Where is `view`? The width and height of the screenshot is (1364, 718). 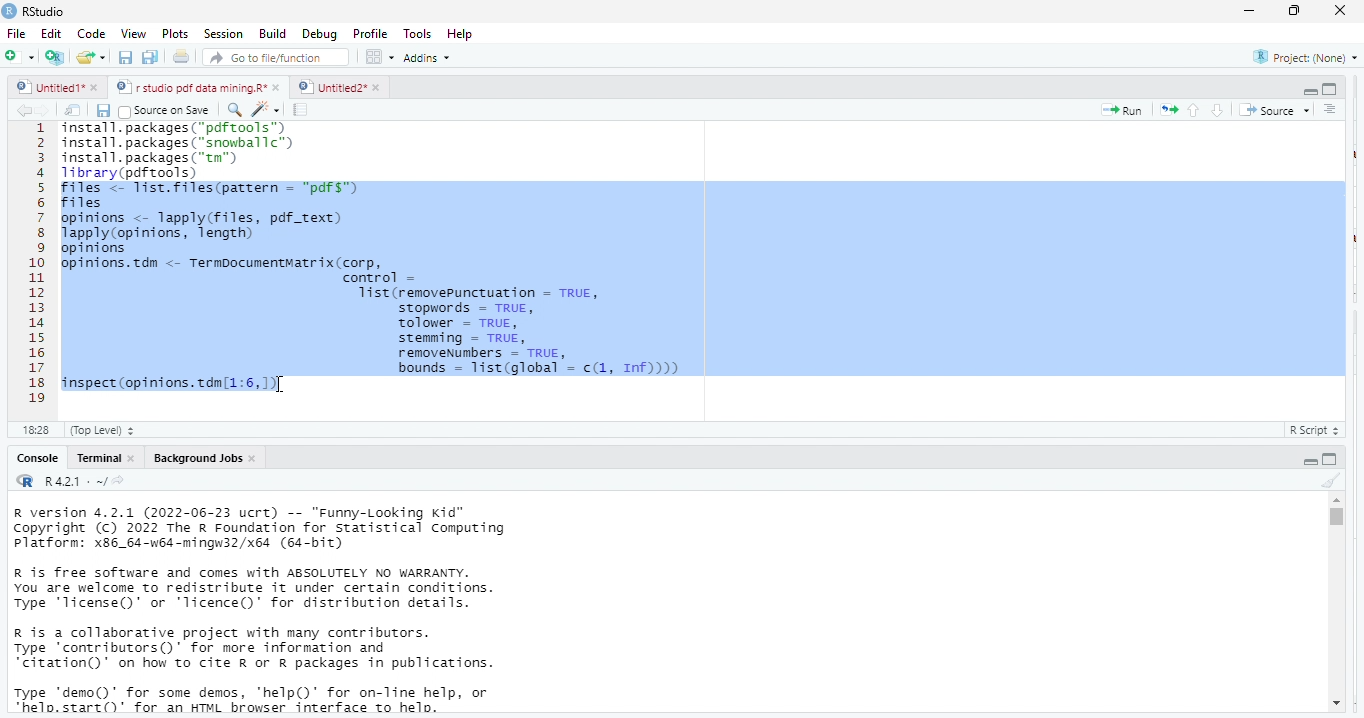 view is located at coordinates (128, 34).